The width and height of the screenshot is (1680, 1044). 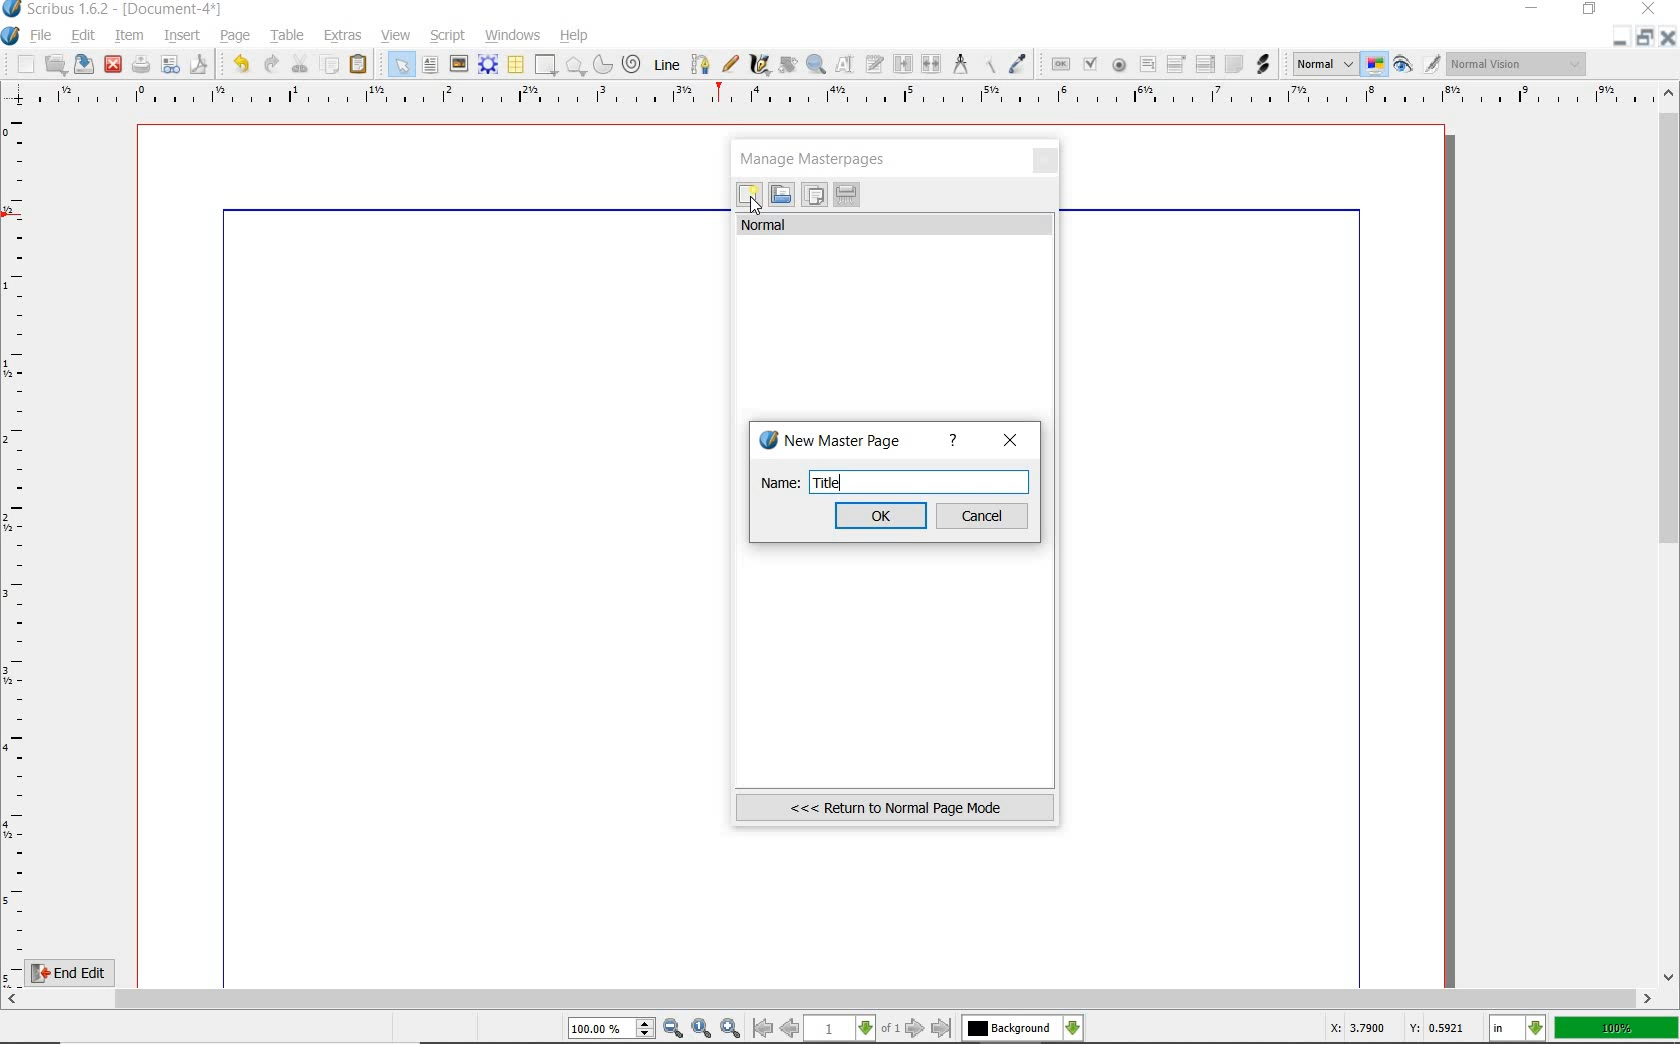 What do you see at coordinates (830, 999) in the screenshot?
I see `scrollbar` at bounding box center [830, 999].